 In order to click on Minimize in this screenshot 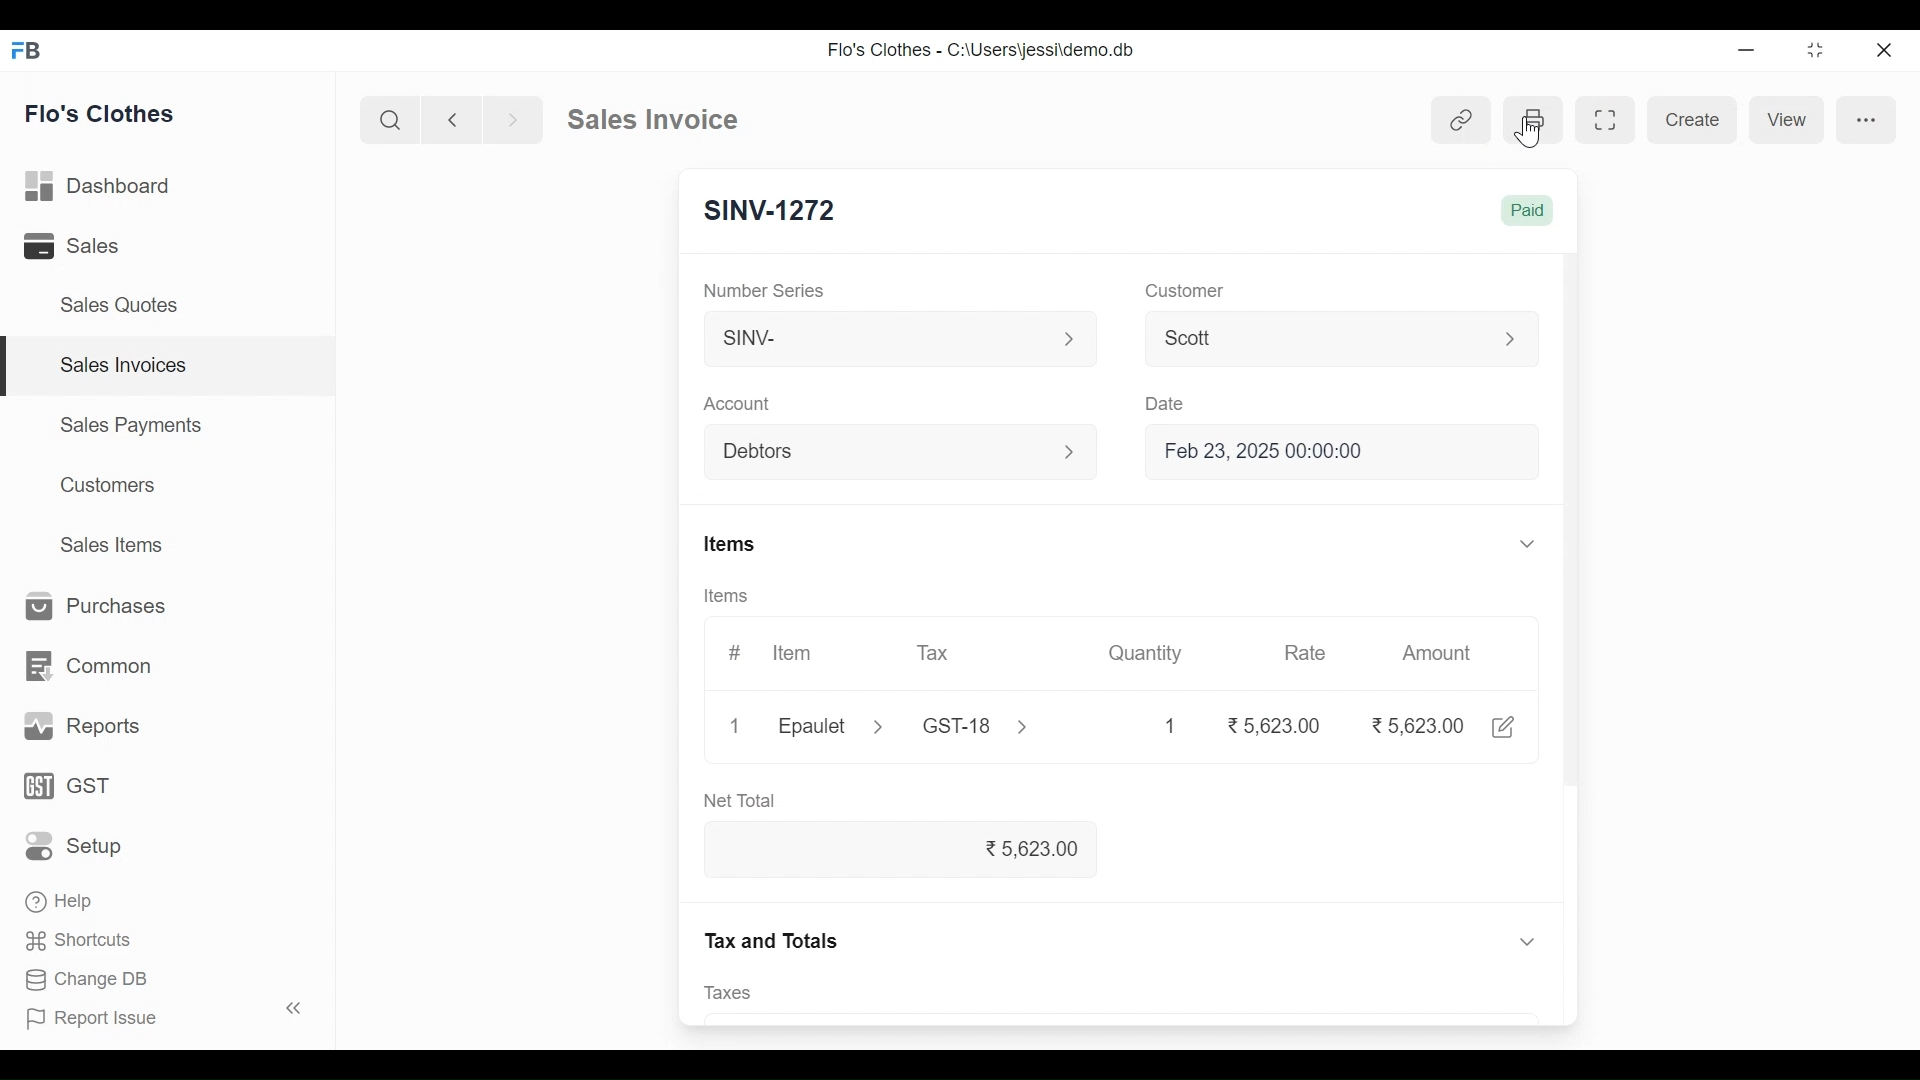, I will do `click(1747, 51)`.